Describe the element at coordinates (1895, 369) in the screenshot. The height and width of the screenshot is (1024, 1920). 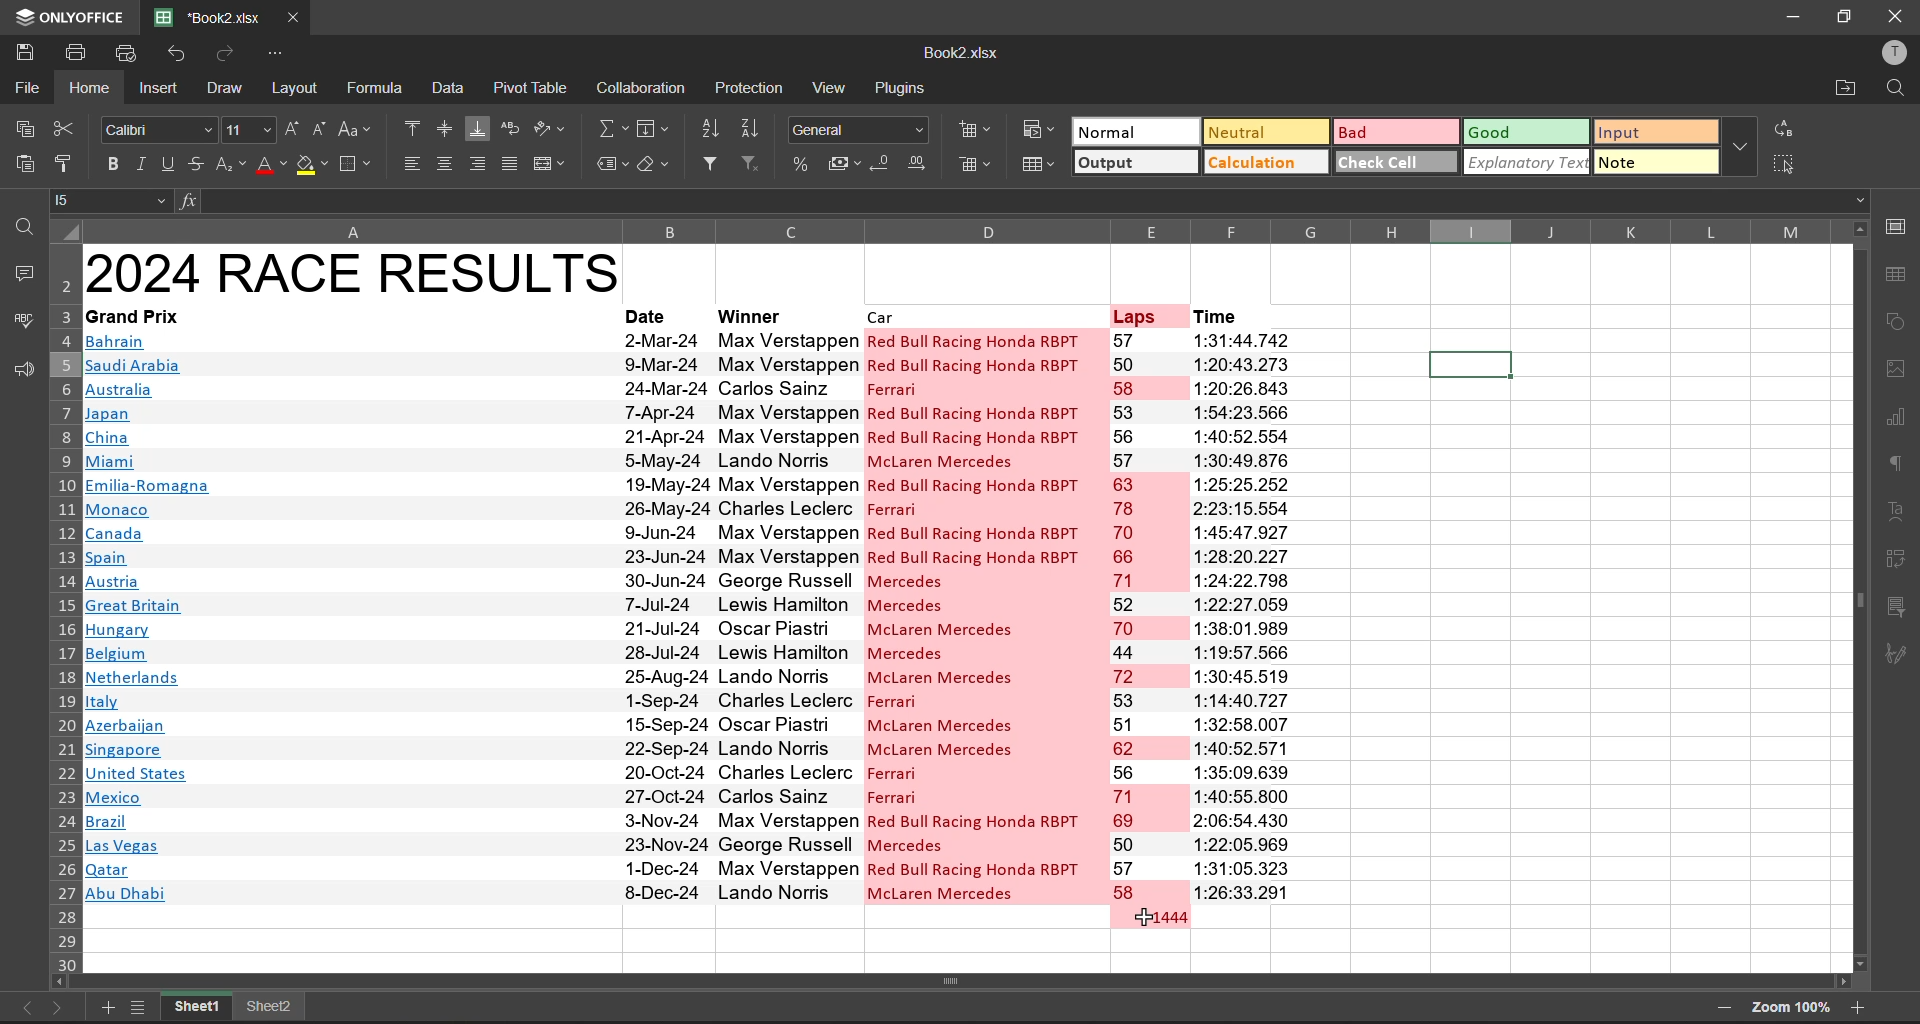
I see `images` at that location.